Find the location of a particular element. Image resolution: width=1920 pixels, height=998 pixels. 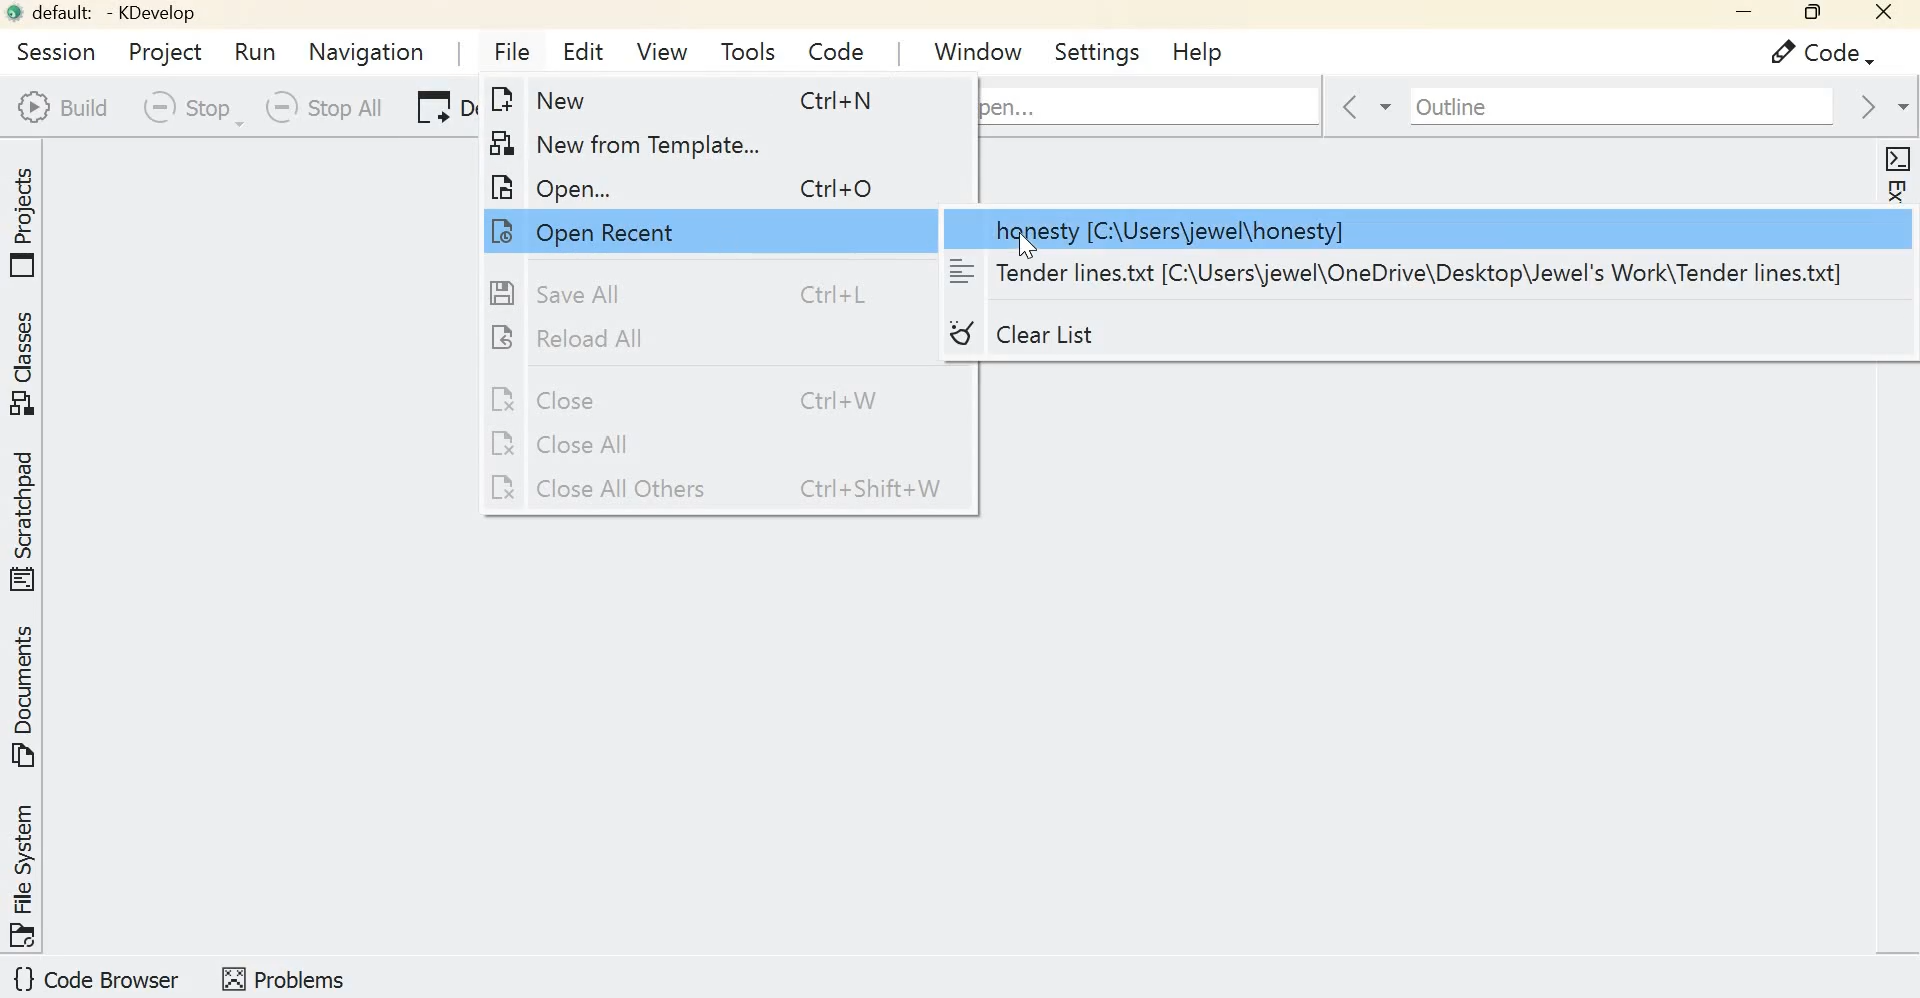

Minimize is located at coordinates (1737, 15).